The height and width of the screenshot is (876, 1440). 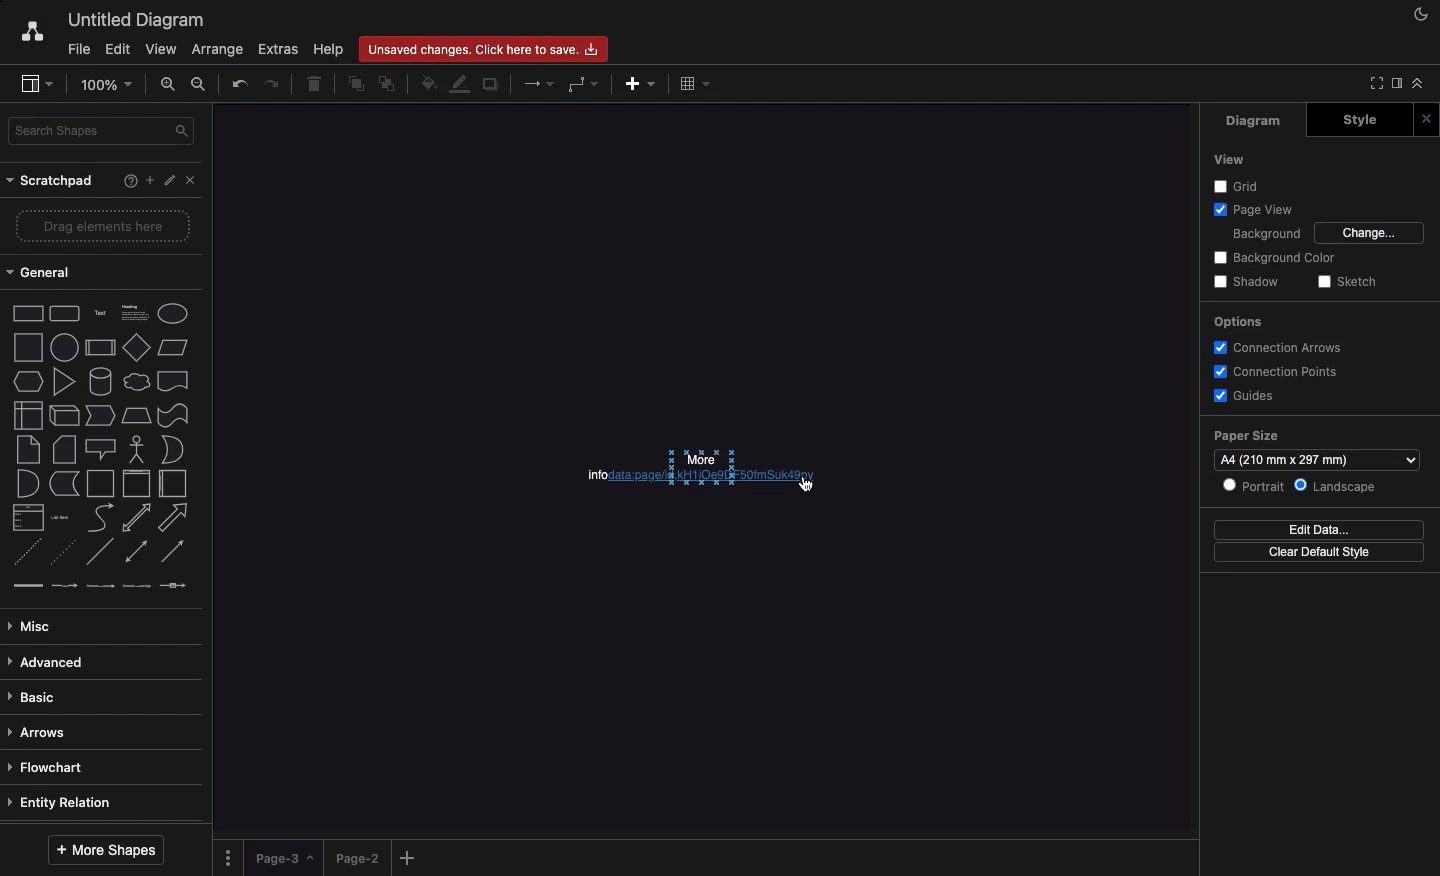 I want to click on rectangle, so click(x=29, y=313).